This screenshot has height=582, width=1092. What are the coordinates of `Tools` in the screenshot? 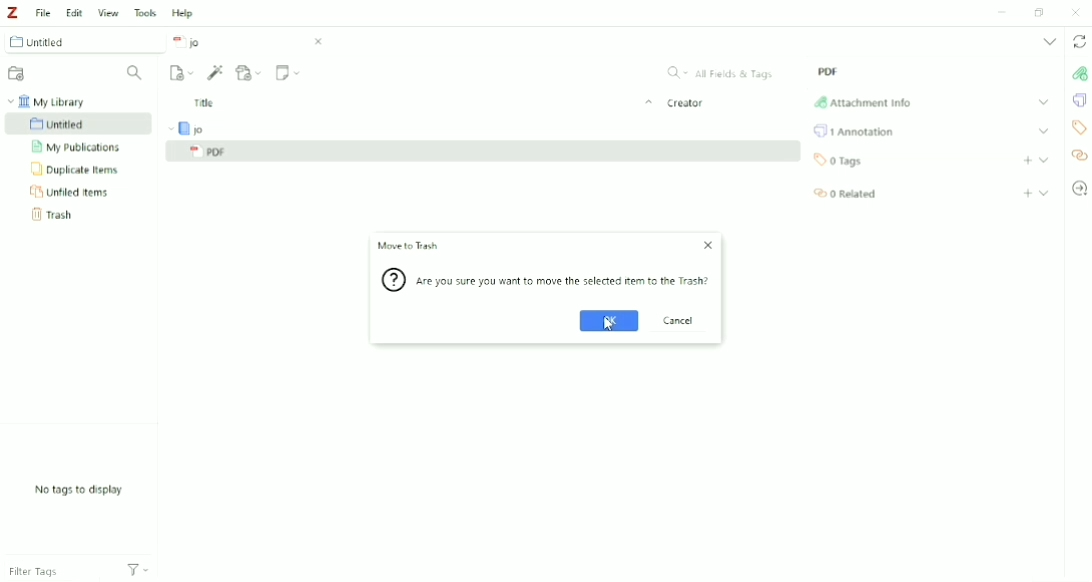 It's located at (145, 12).